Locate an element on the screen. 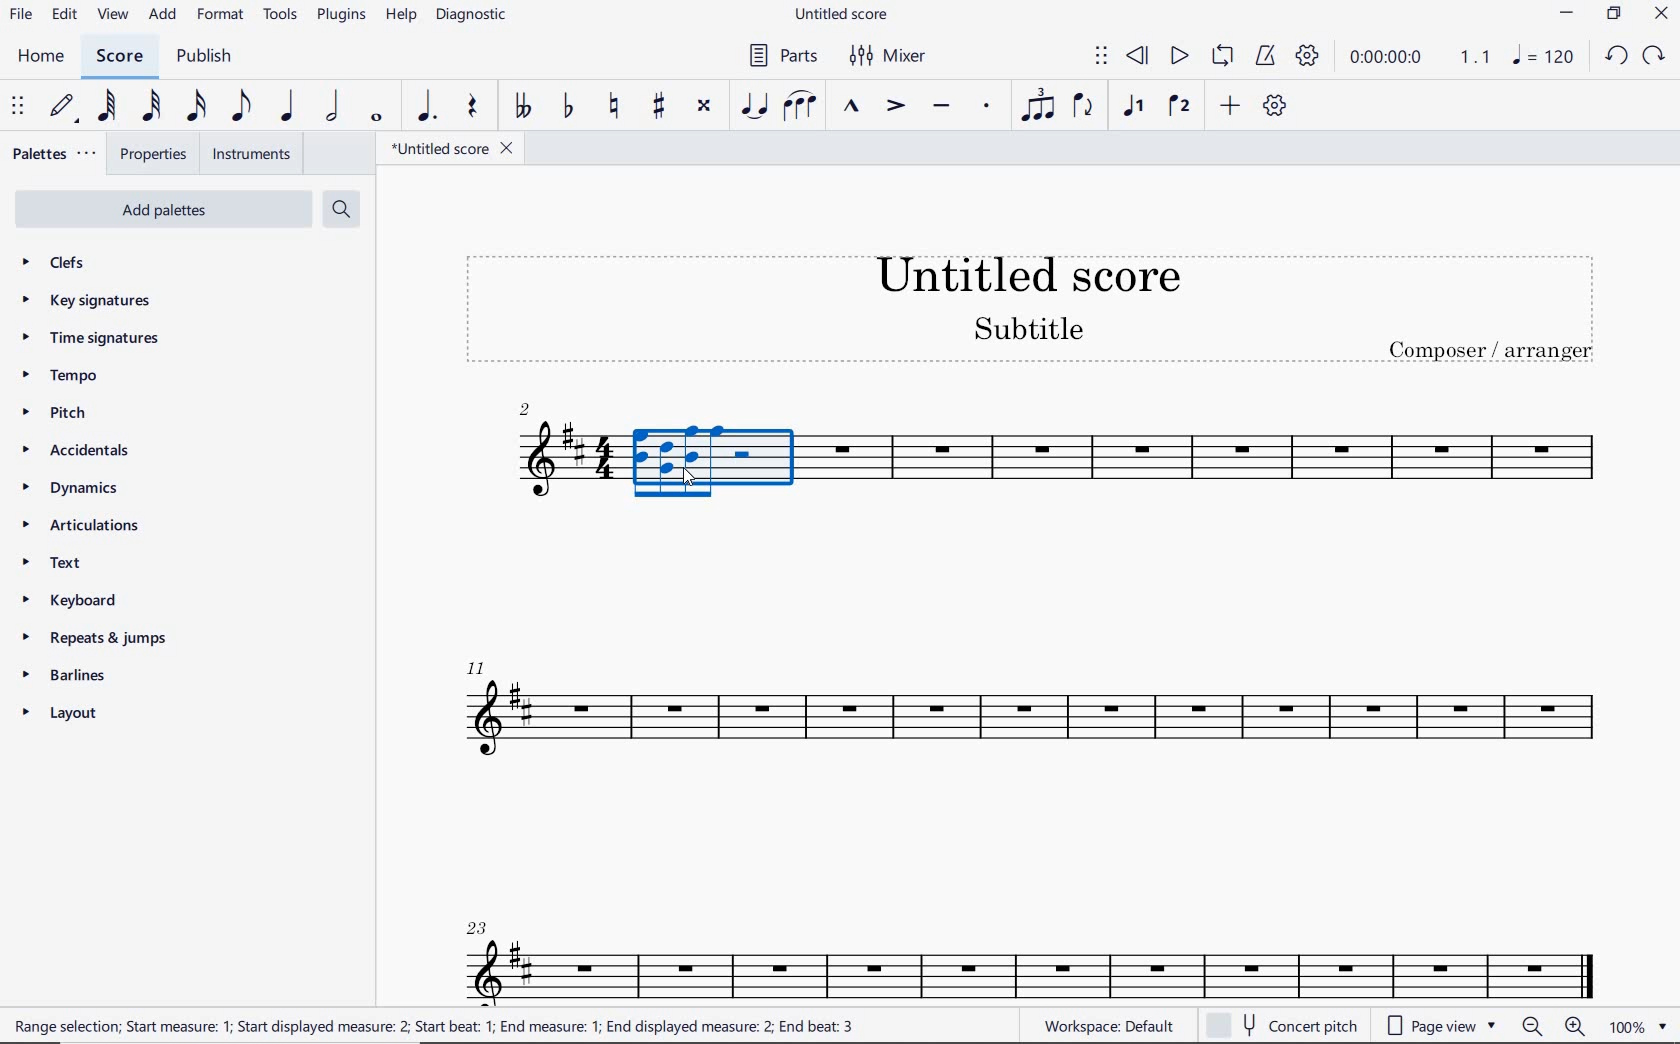  STACCATO is located at coordinates (986, 107).